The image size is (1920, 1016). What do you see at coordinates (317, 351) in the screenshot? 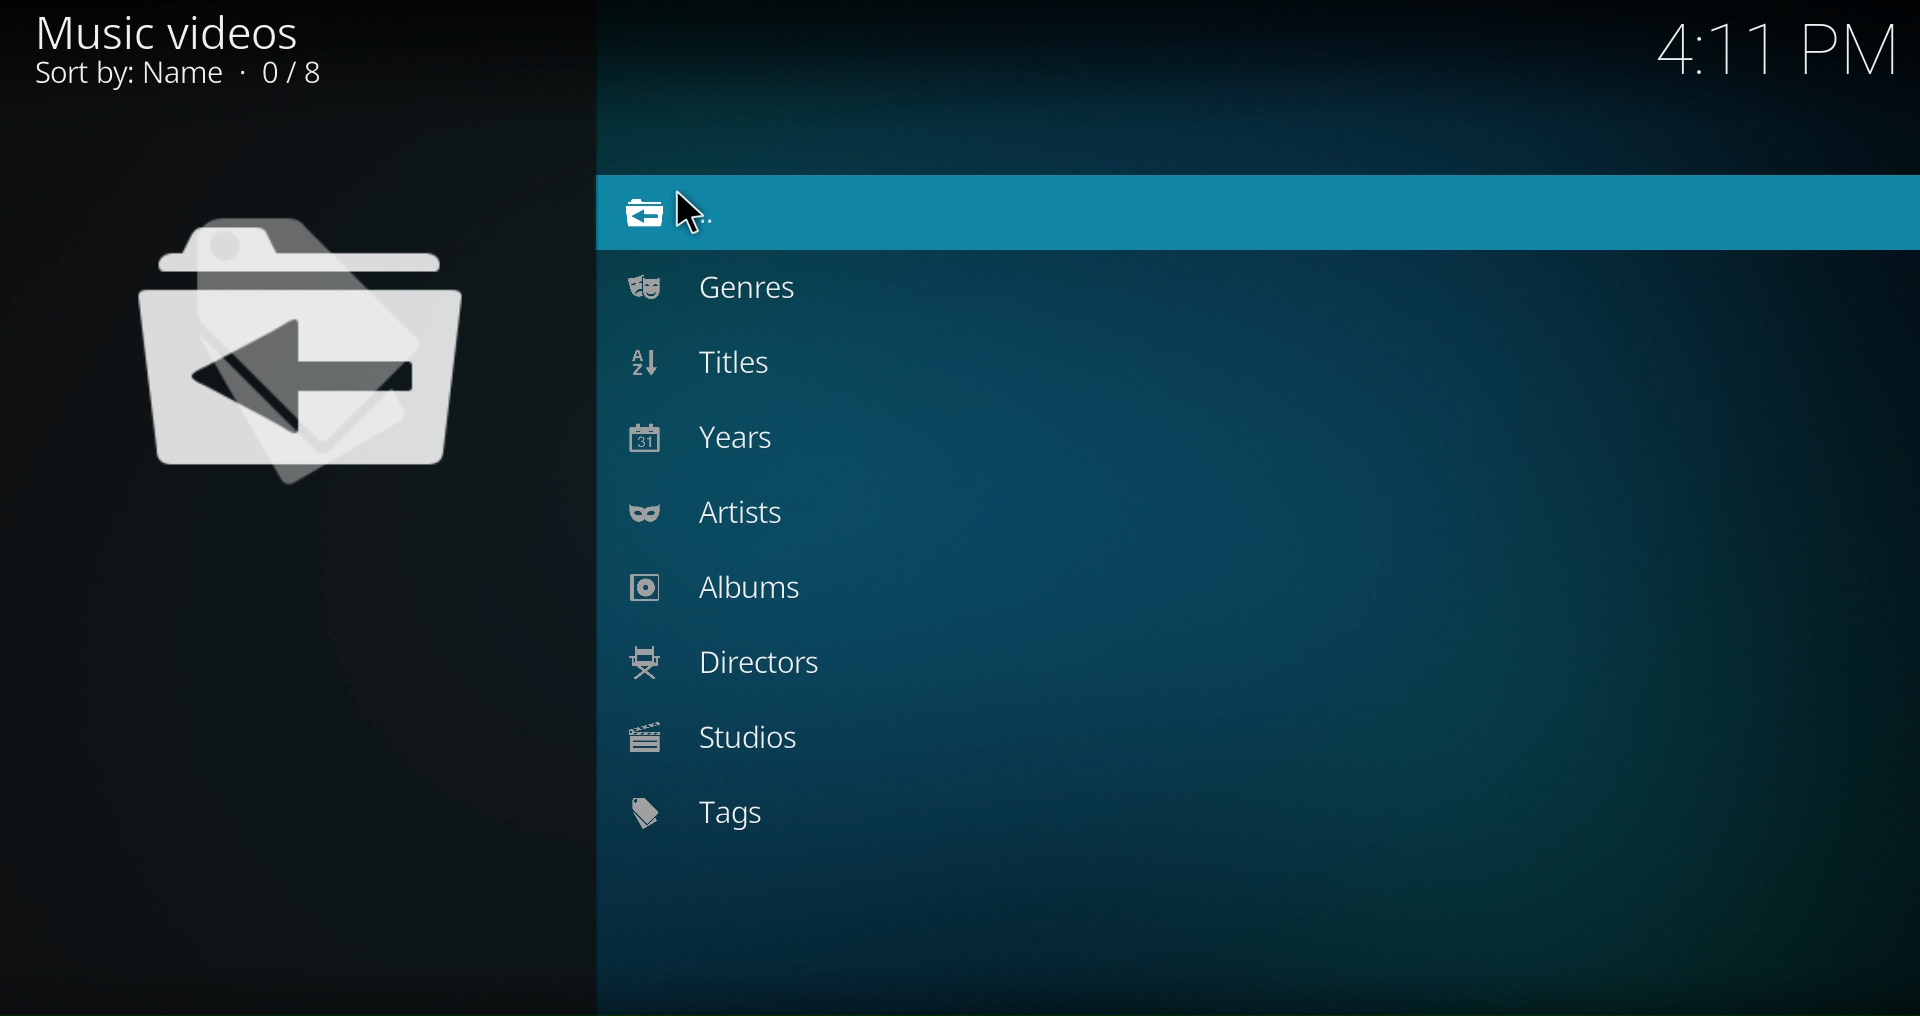
I see `Logo` at bounding box center [317, 351].